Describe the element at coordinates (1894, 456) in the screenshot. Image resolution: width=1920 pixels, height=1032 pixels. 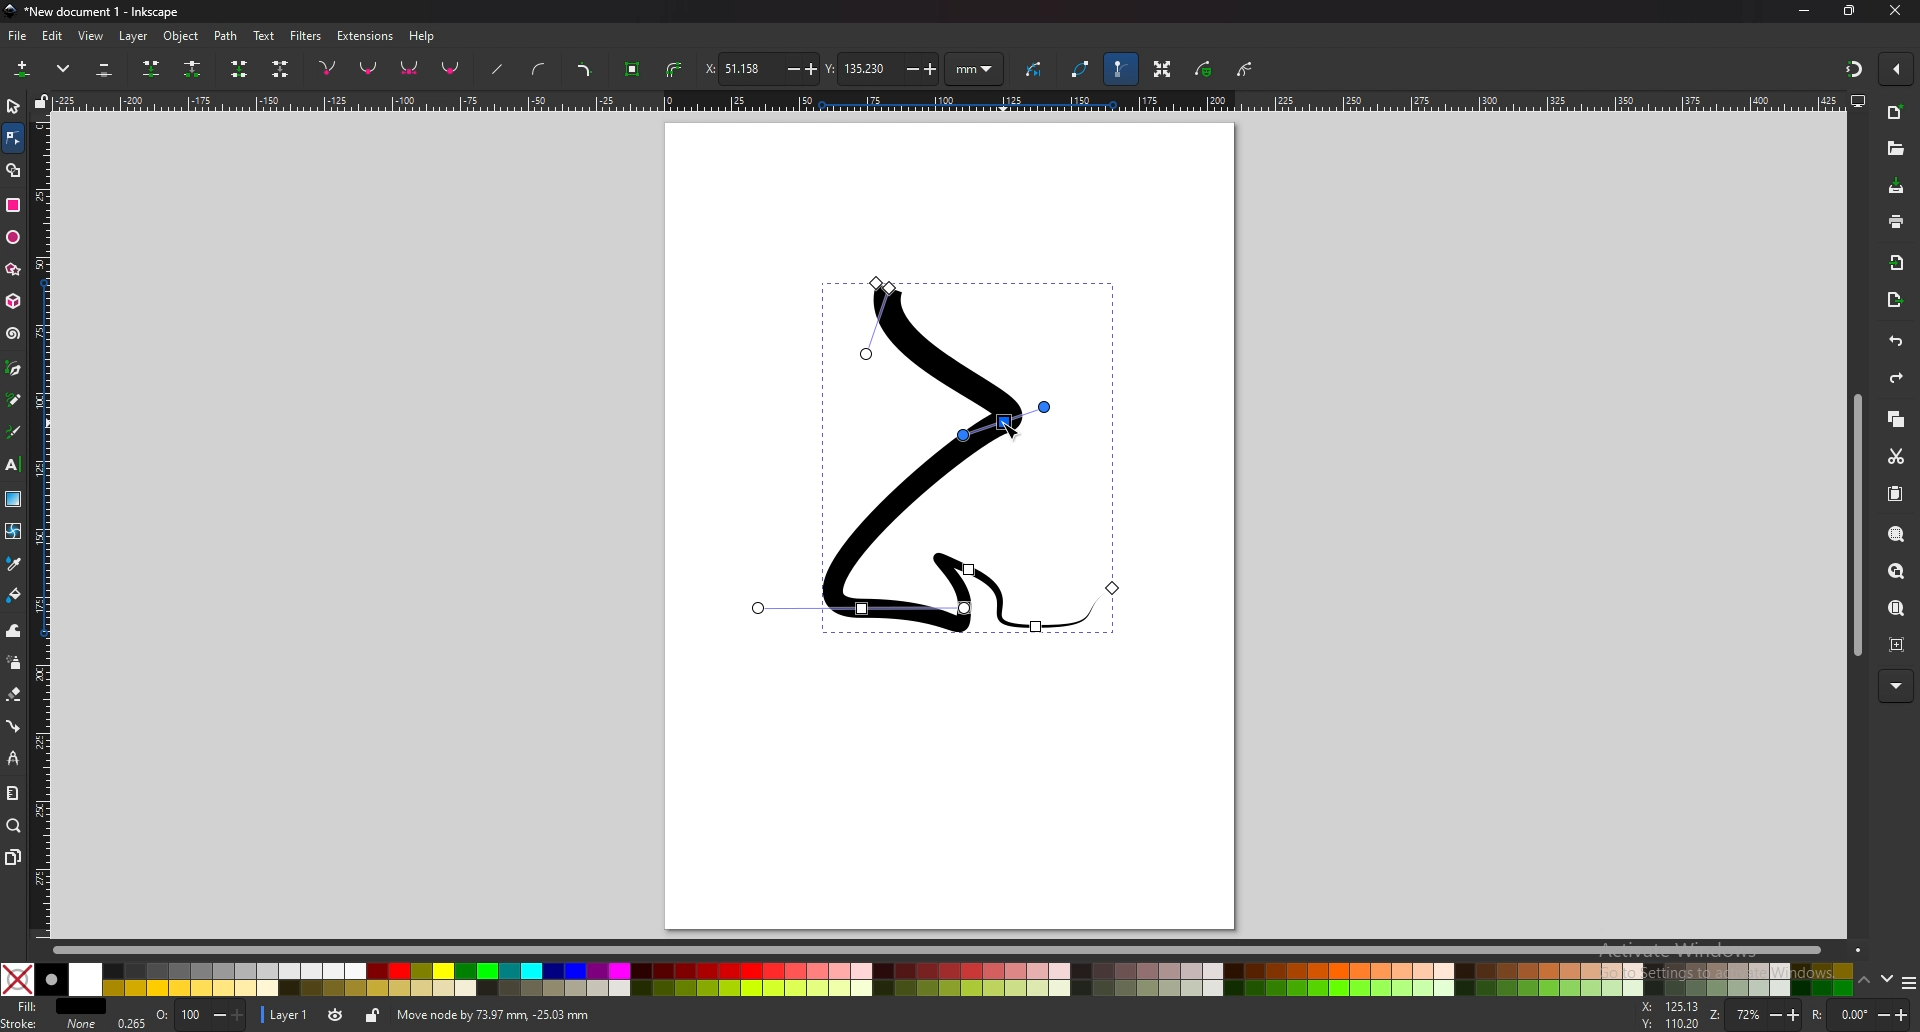
I see `cut` at that location.